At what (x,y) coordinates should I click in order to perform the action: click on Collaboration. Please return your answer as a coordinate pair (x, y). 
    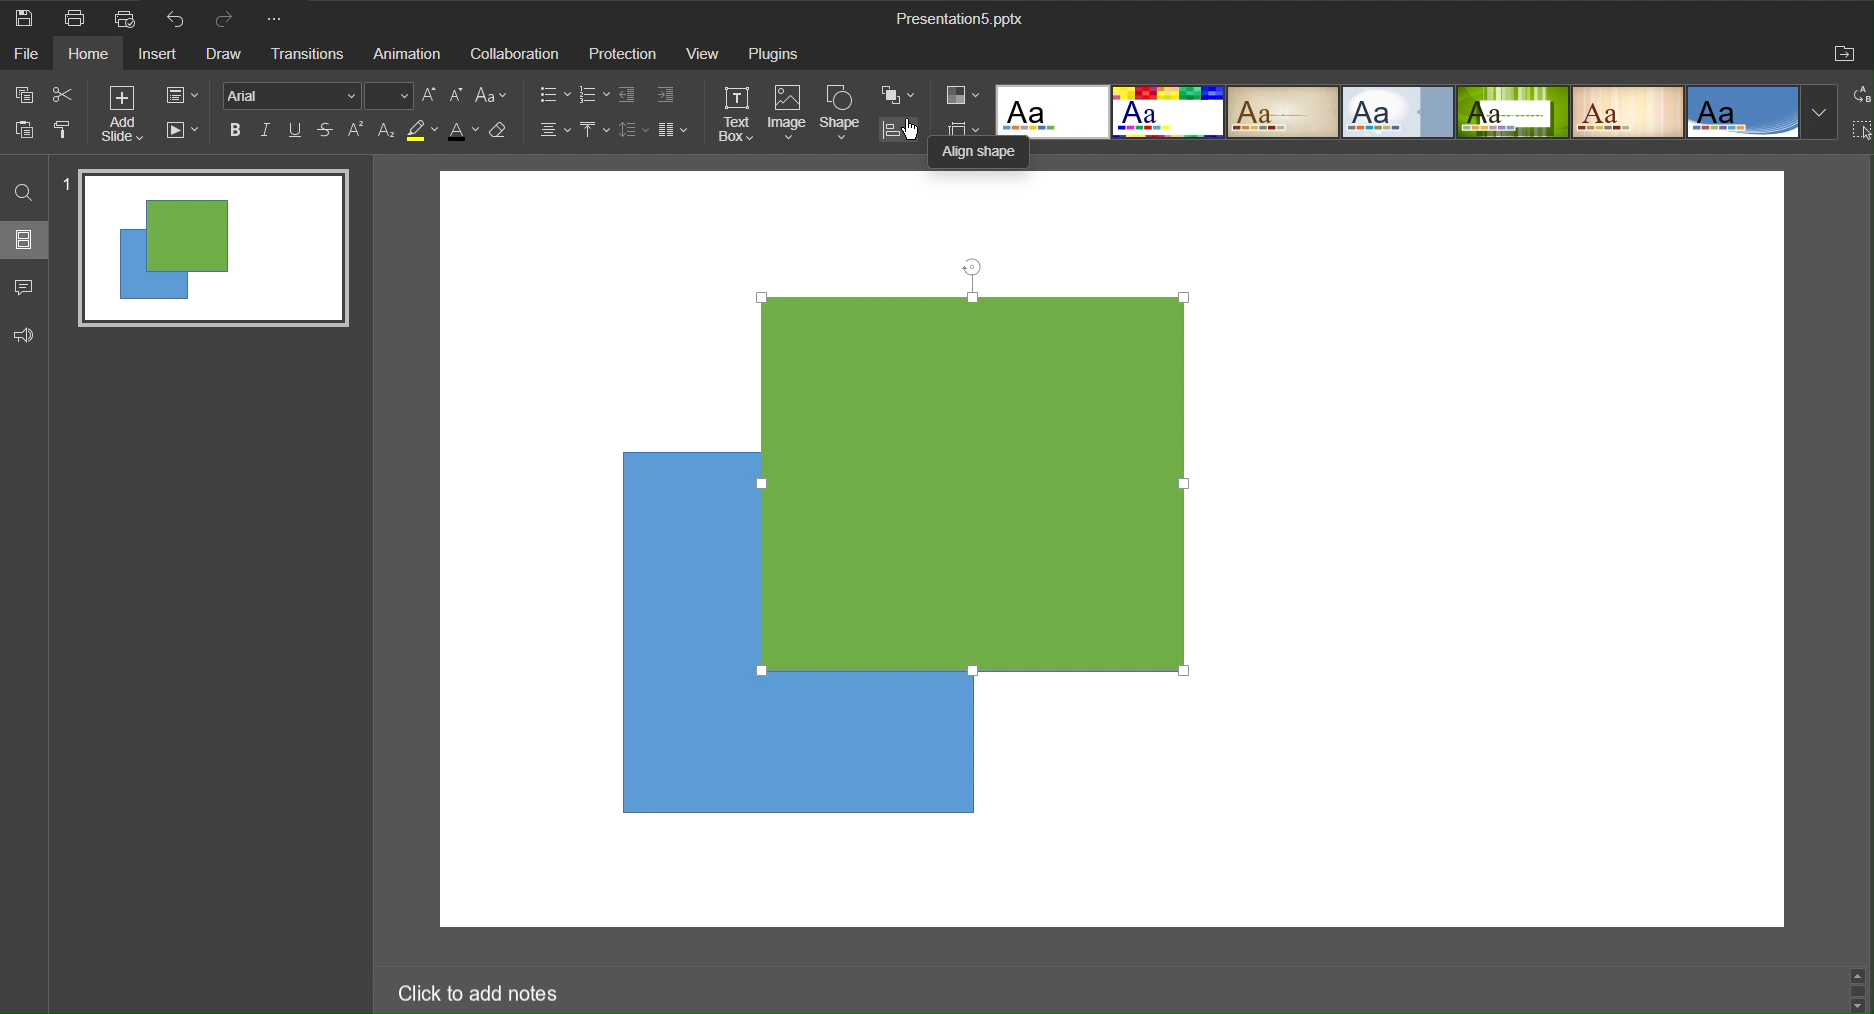
    Looking at the image, I should click on (516, 54).